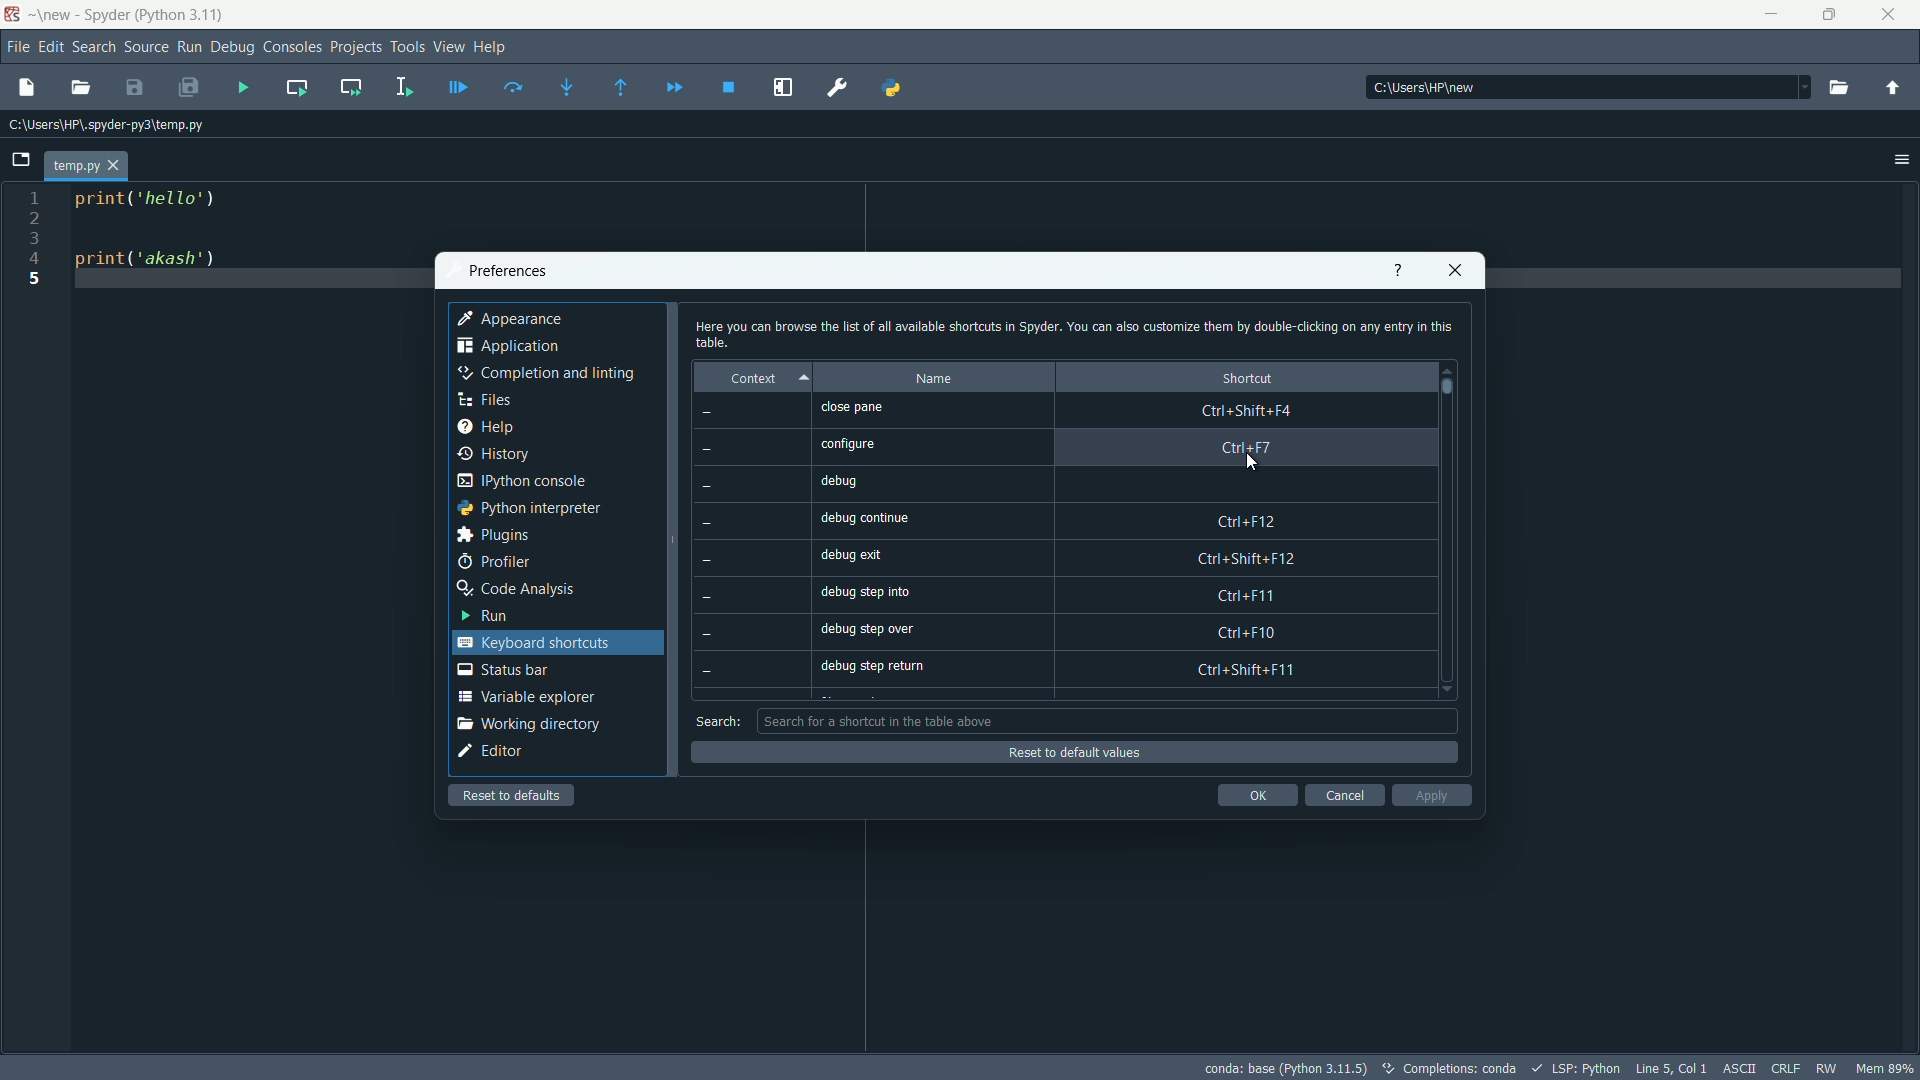 This screenshot has height=1080, width=1920. What do you see at coordinates (1087, 626) in the screenshot?
I see `debug step over Ctri+F10` at bounding box center [1087, 626].